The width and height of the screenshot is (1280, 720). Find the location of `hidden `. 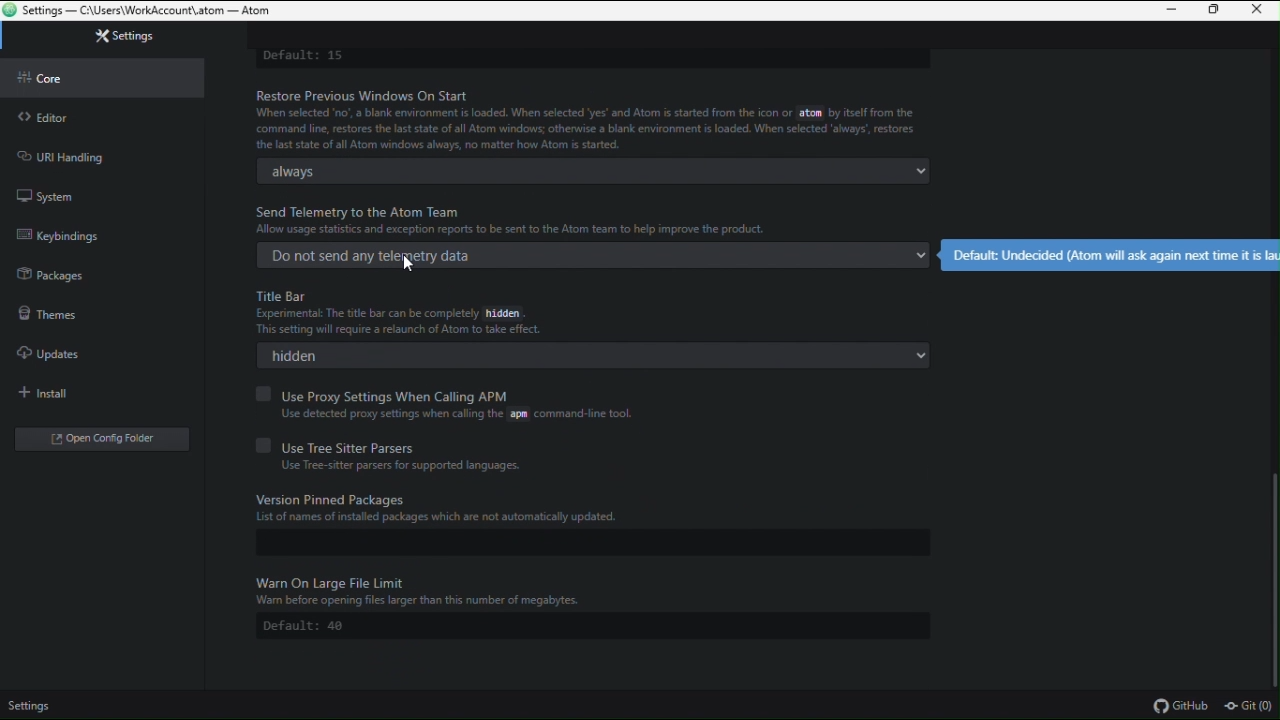

hidden  is located at coordinates (600, 359).